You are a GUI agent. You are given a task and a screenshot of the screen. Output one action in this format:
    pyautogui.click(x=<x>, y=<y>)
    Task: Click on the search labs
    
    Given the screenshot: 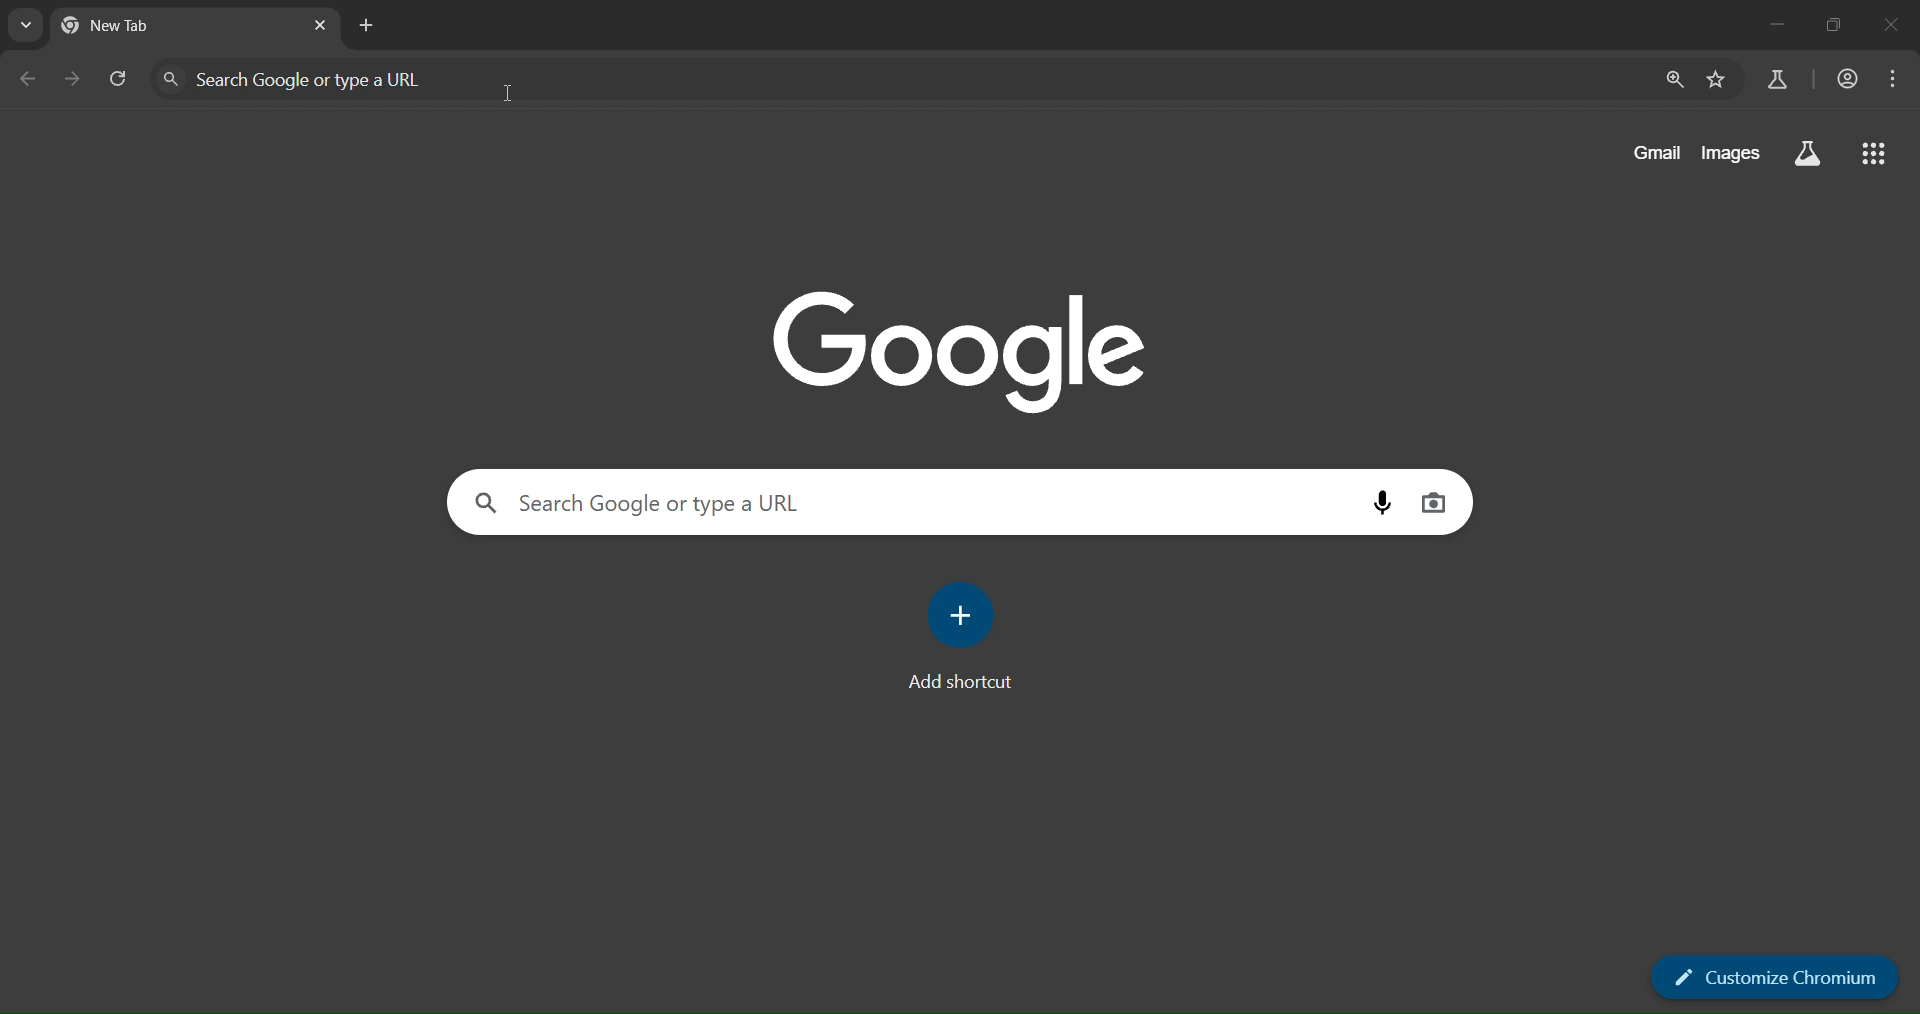 What is the action you would take?
    pyautogui.click(x=1808, y=152)
    